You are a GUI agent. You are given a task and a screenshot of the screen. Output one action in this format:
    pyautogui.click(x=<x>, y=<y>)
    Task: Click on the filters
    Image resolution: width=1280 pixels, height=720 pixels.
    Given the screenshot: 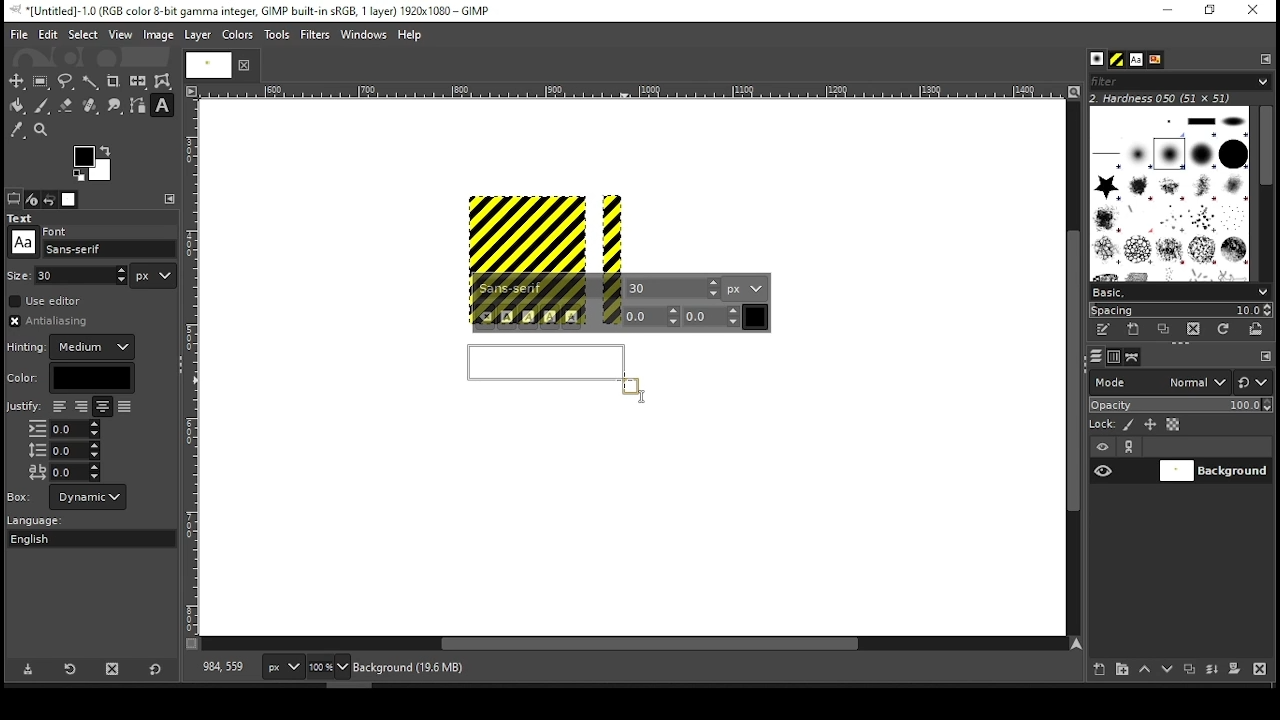 What is the action you would take?
    pyautogui.click(x=318, y=35)
    